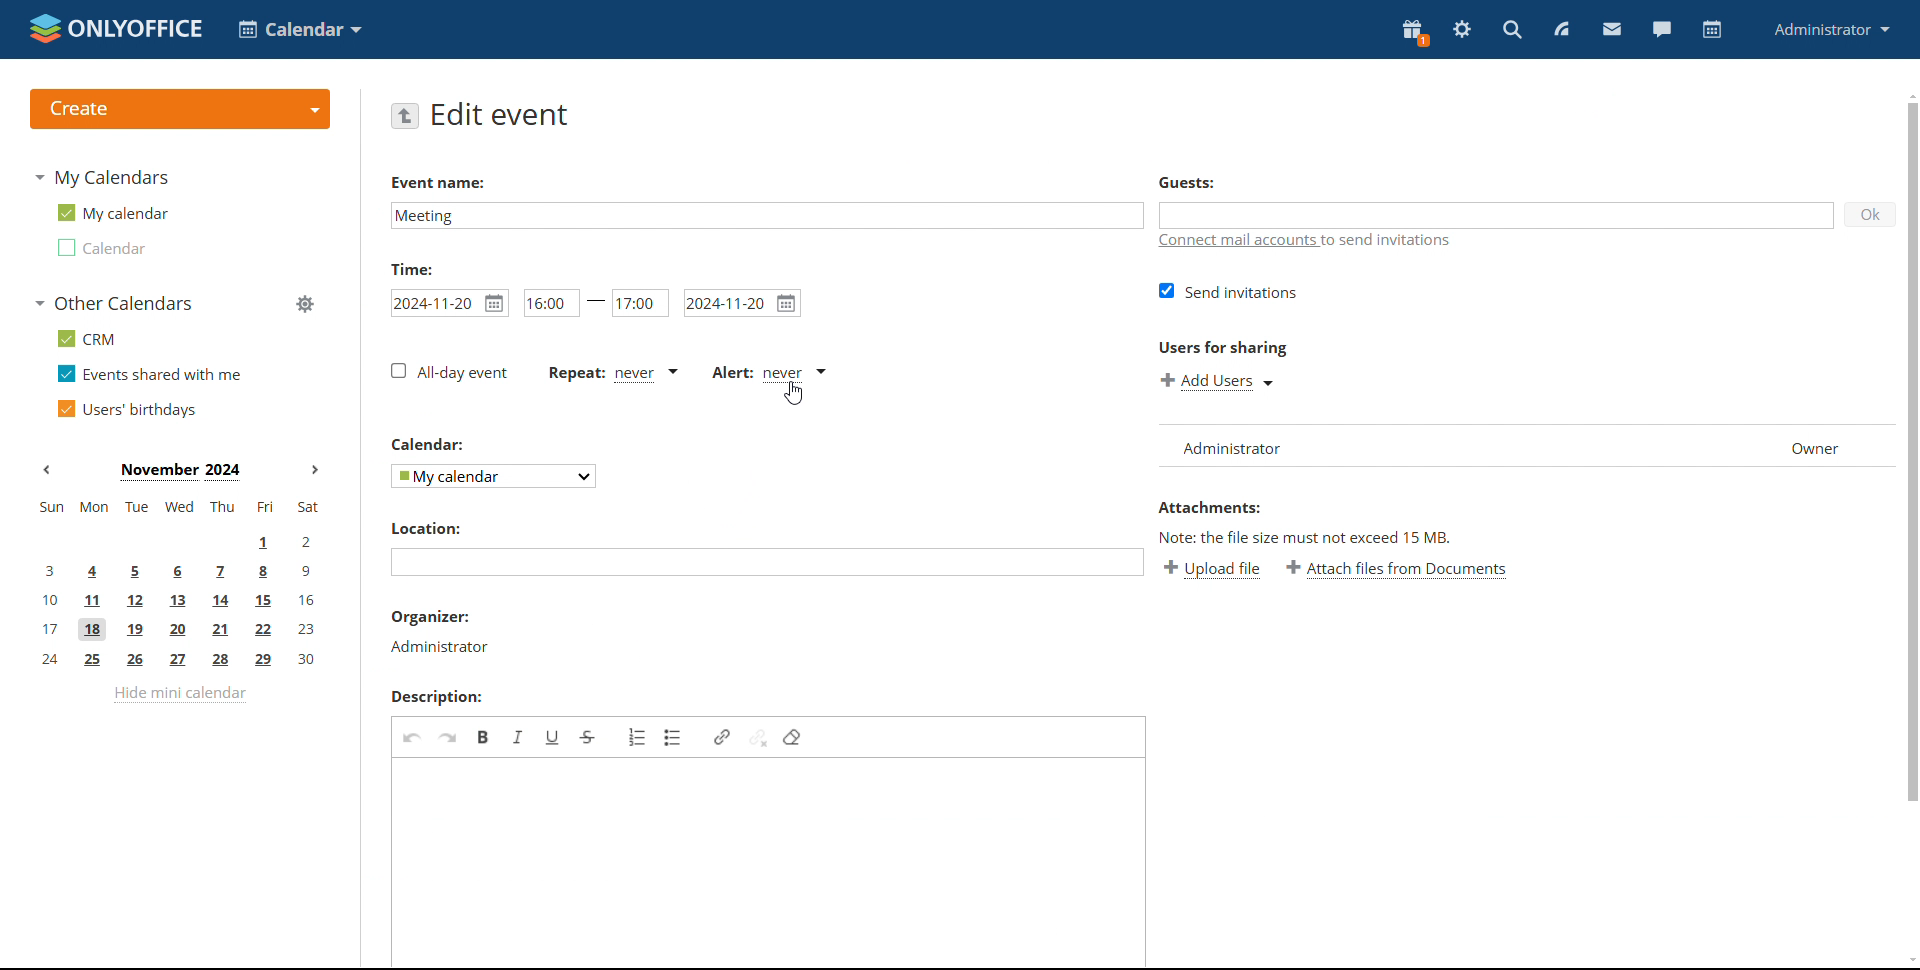  Describe the element at coordinates (1712, 30) in the screenshot. I see `calendar` at that location.